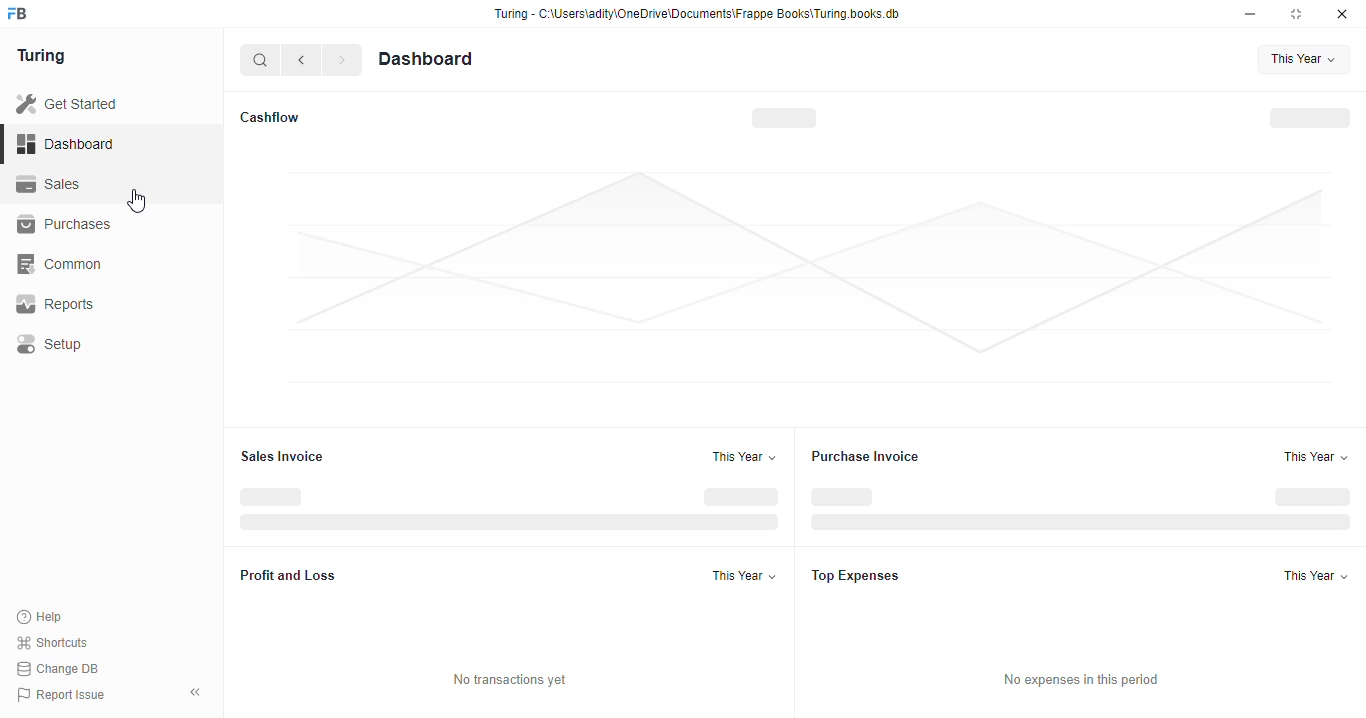 The image size is (1366, 718). Describe the element at coordinates (1300, 14) in the screenshot. I see `maximise` at that location.